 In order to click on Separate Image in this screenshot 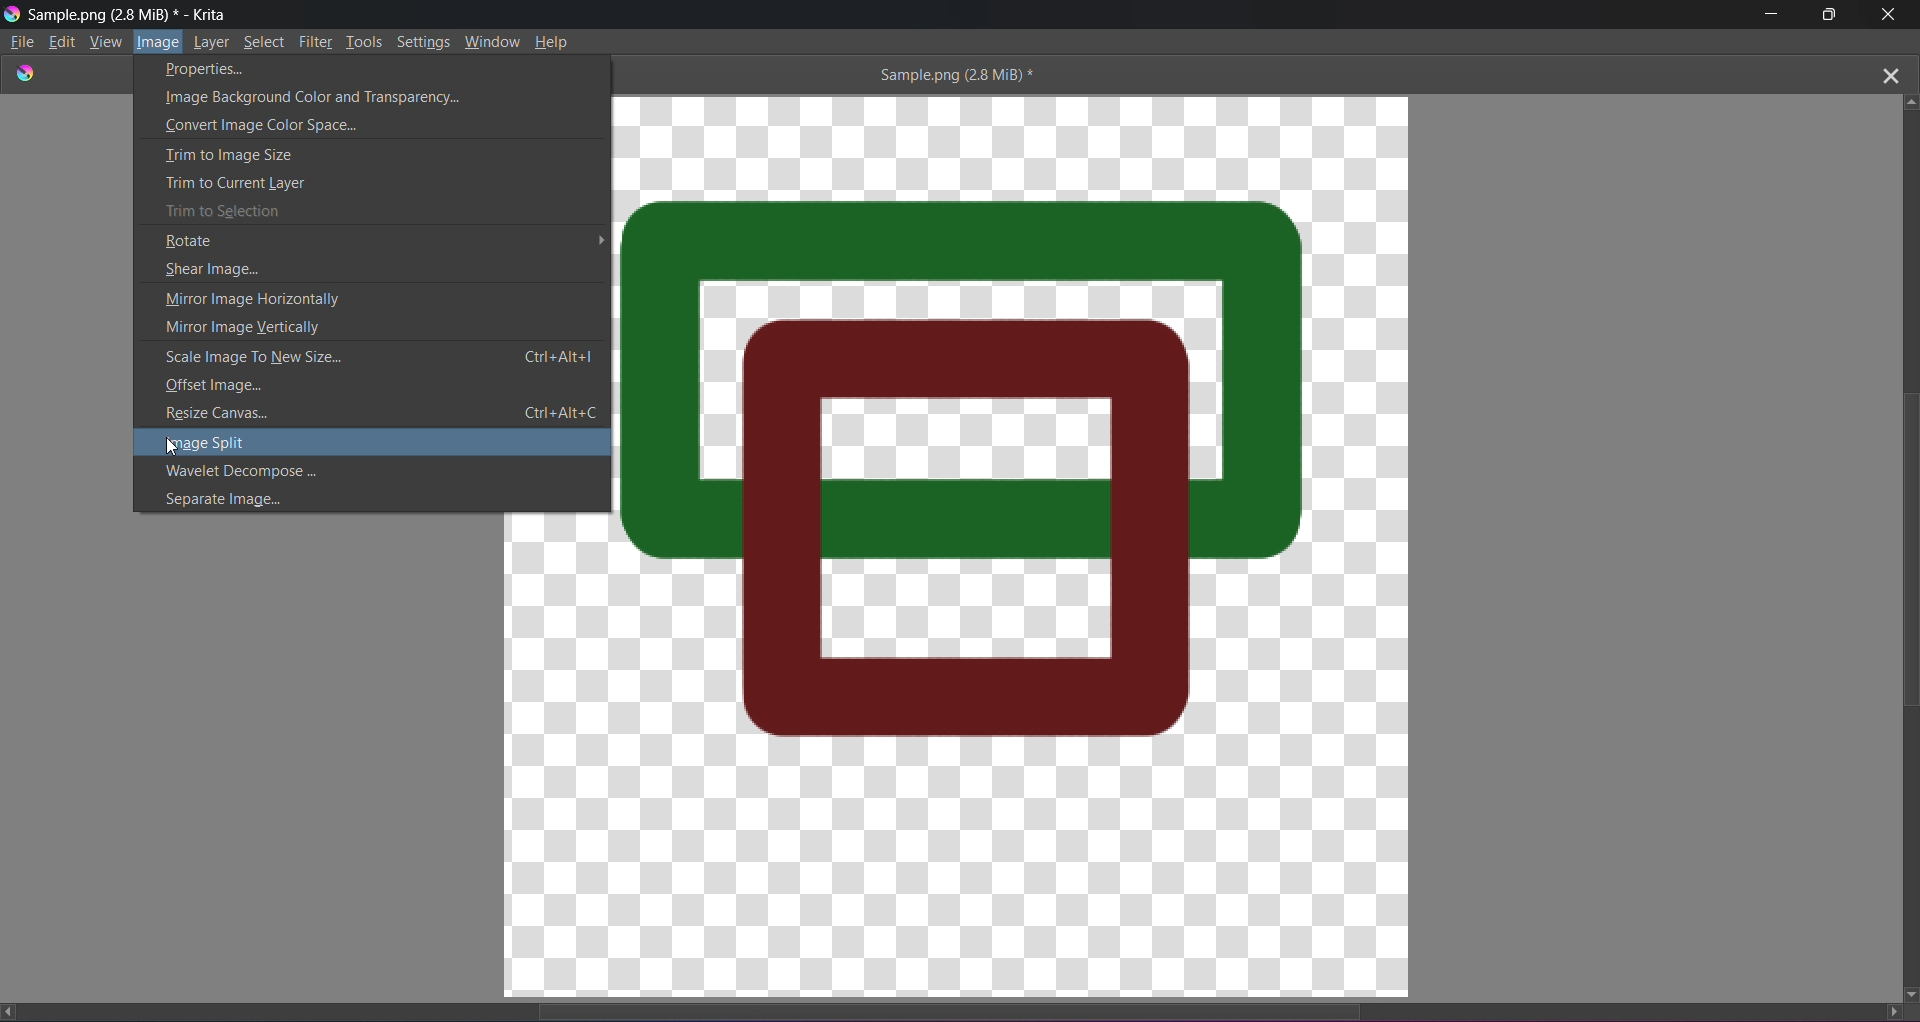, I will do `click(340, 497)`.